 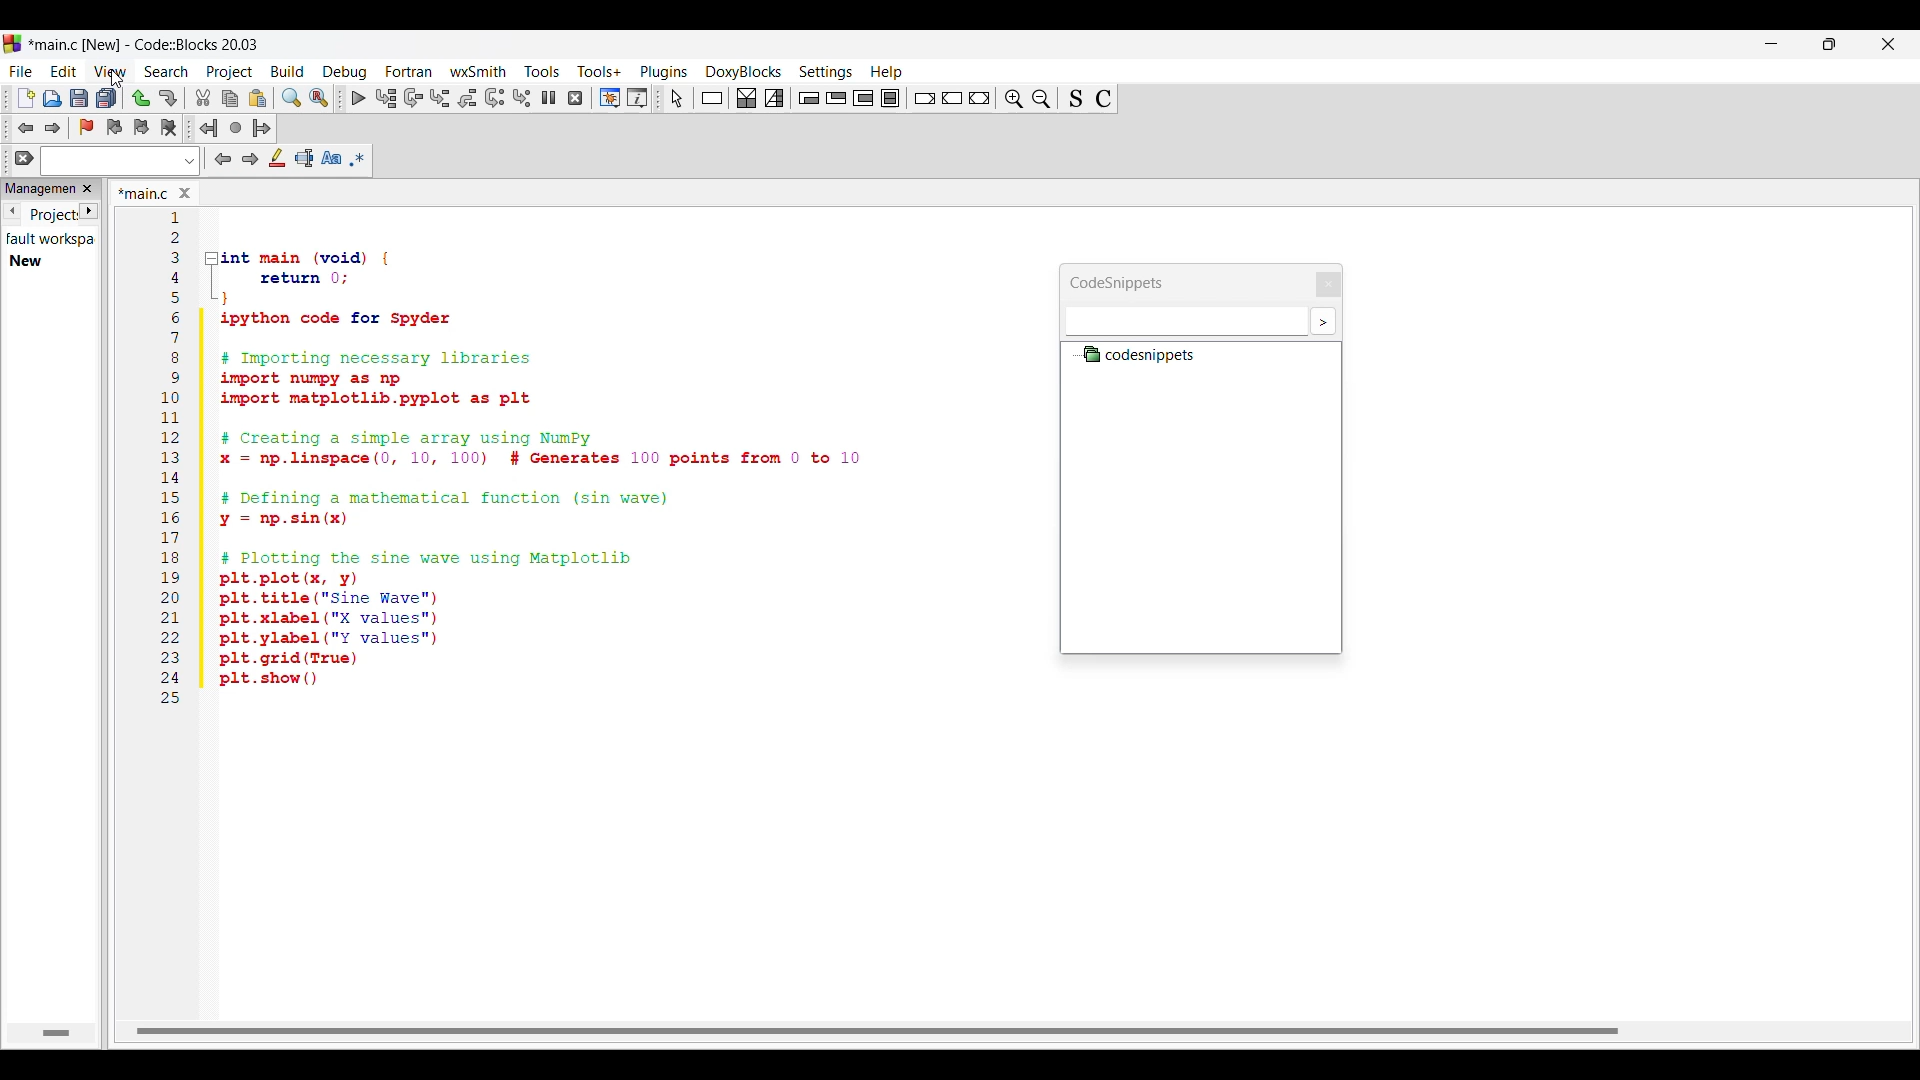 I want to click on Find, so click(x=292, y=98).